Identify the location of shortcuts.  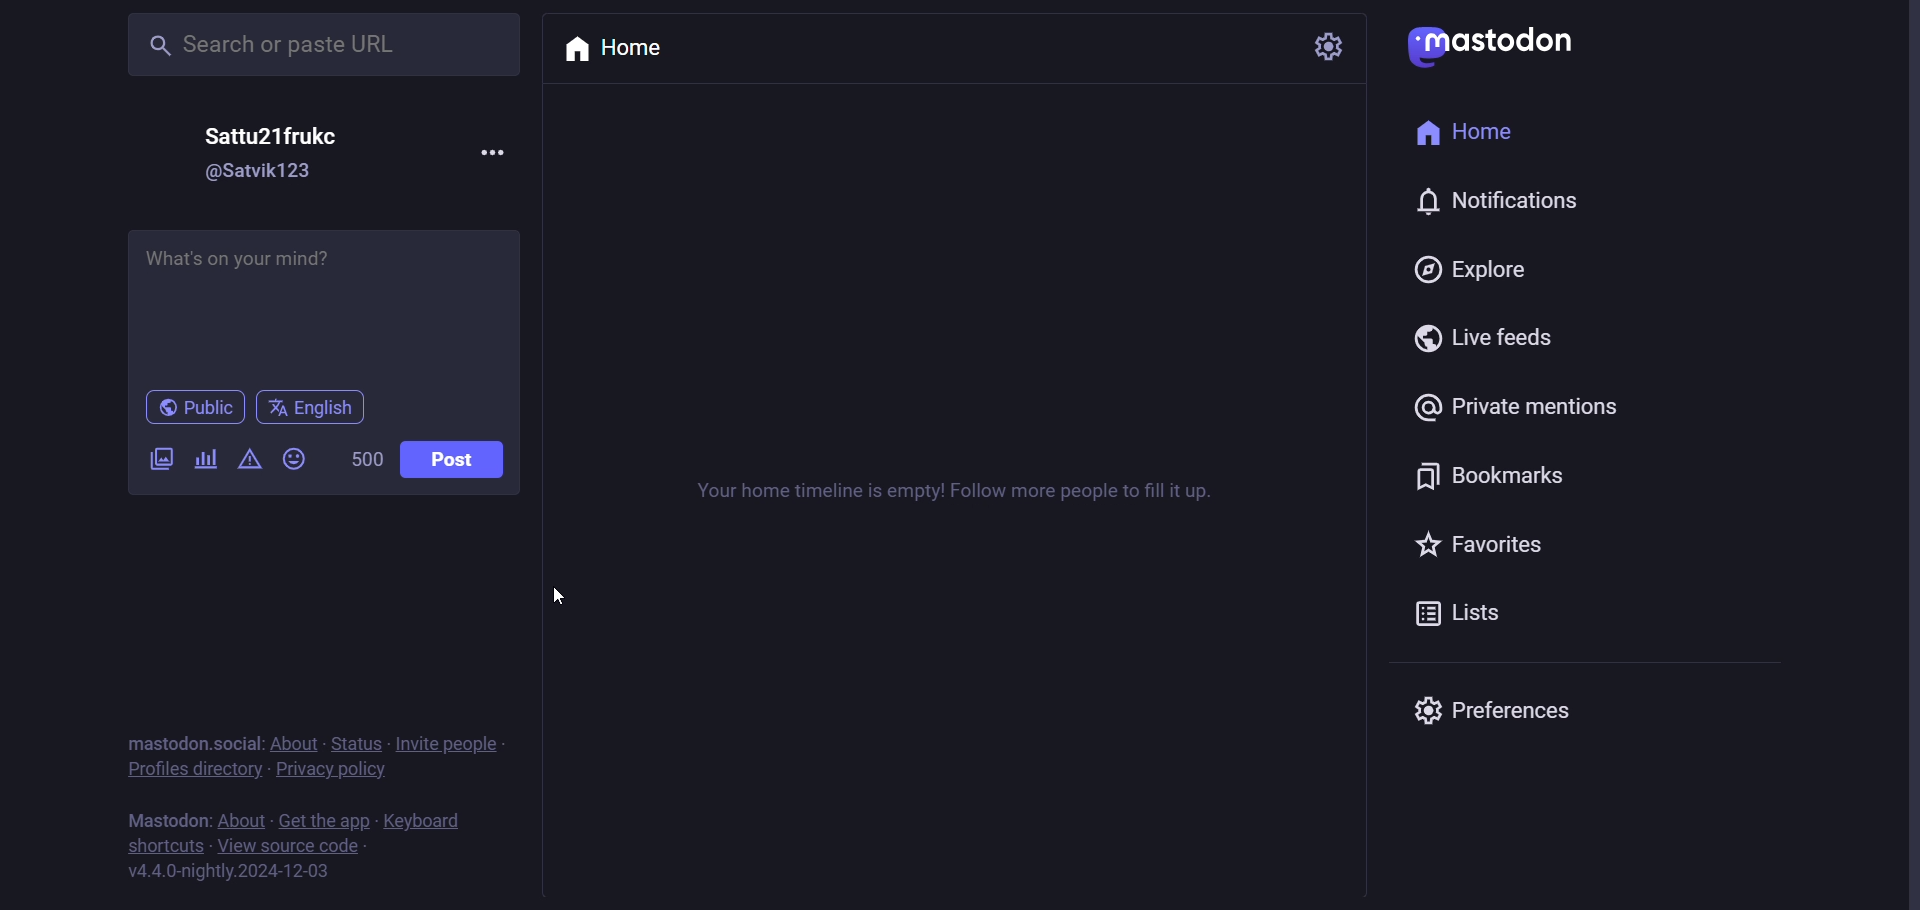
(162, 847).